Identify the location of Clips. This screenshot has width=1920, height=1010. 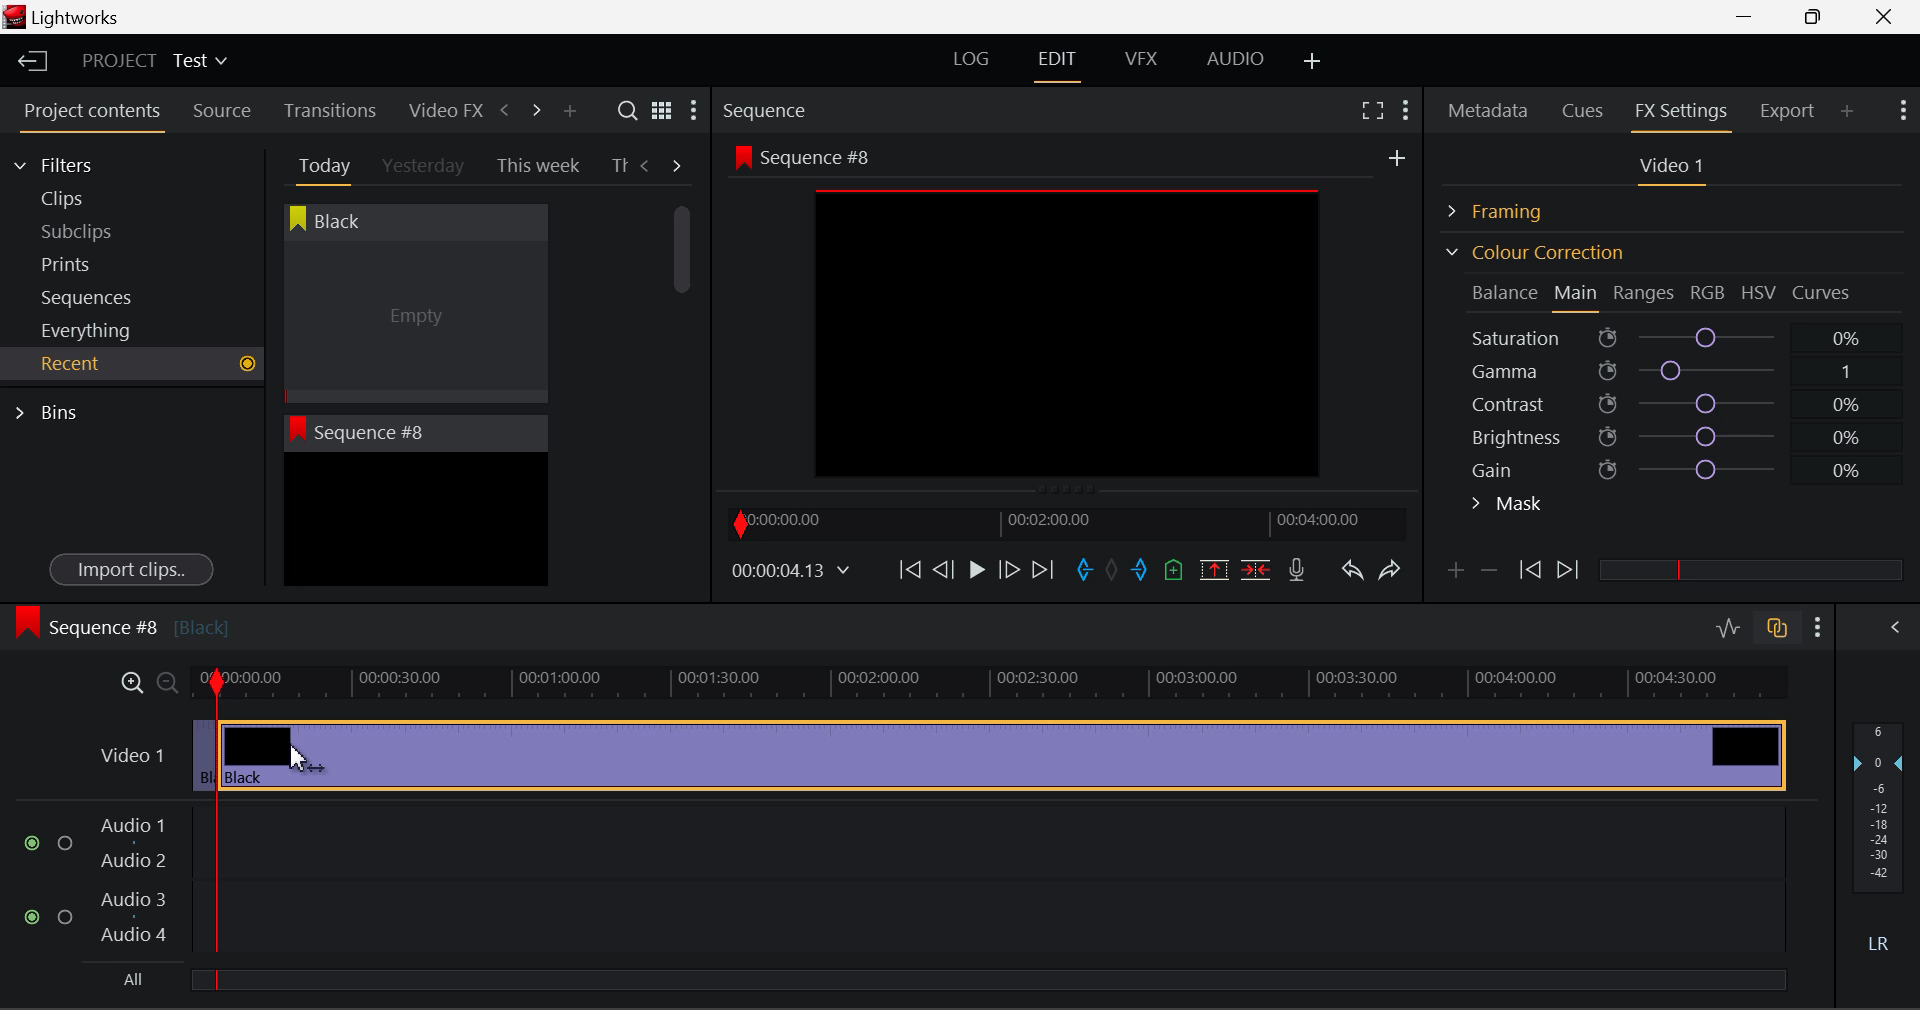
(98, 198).